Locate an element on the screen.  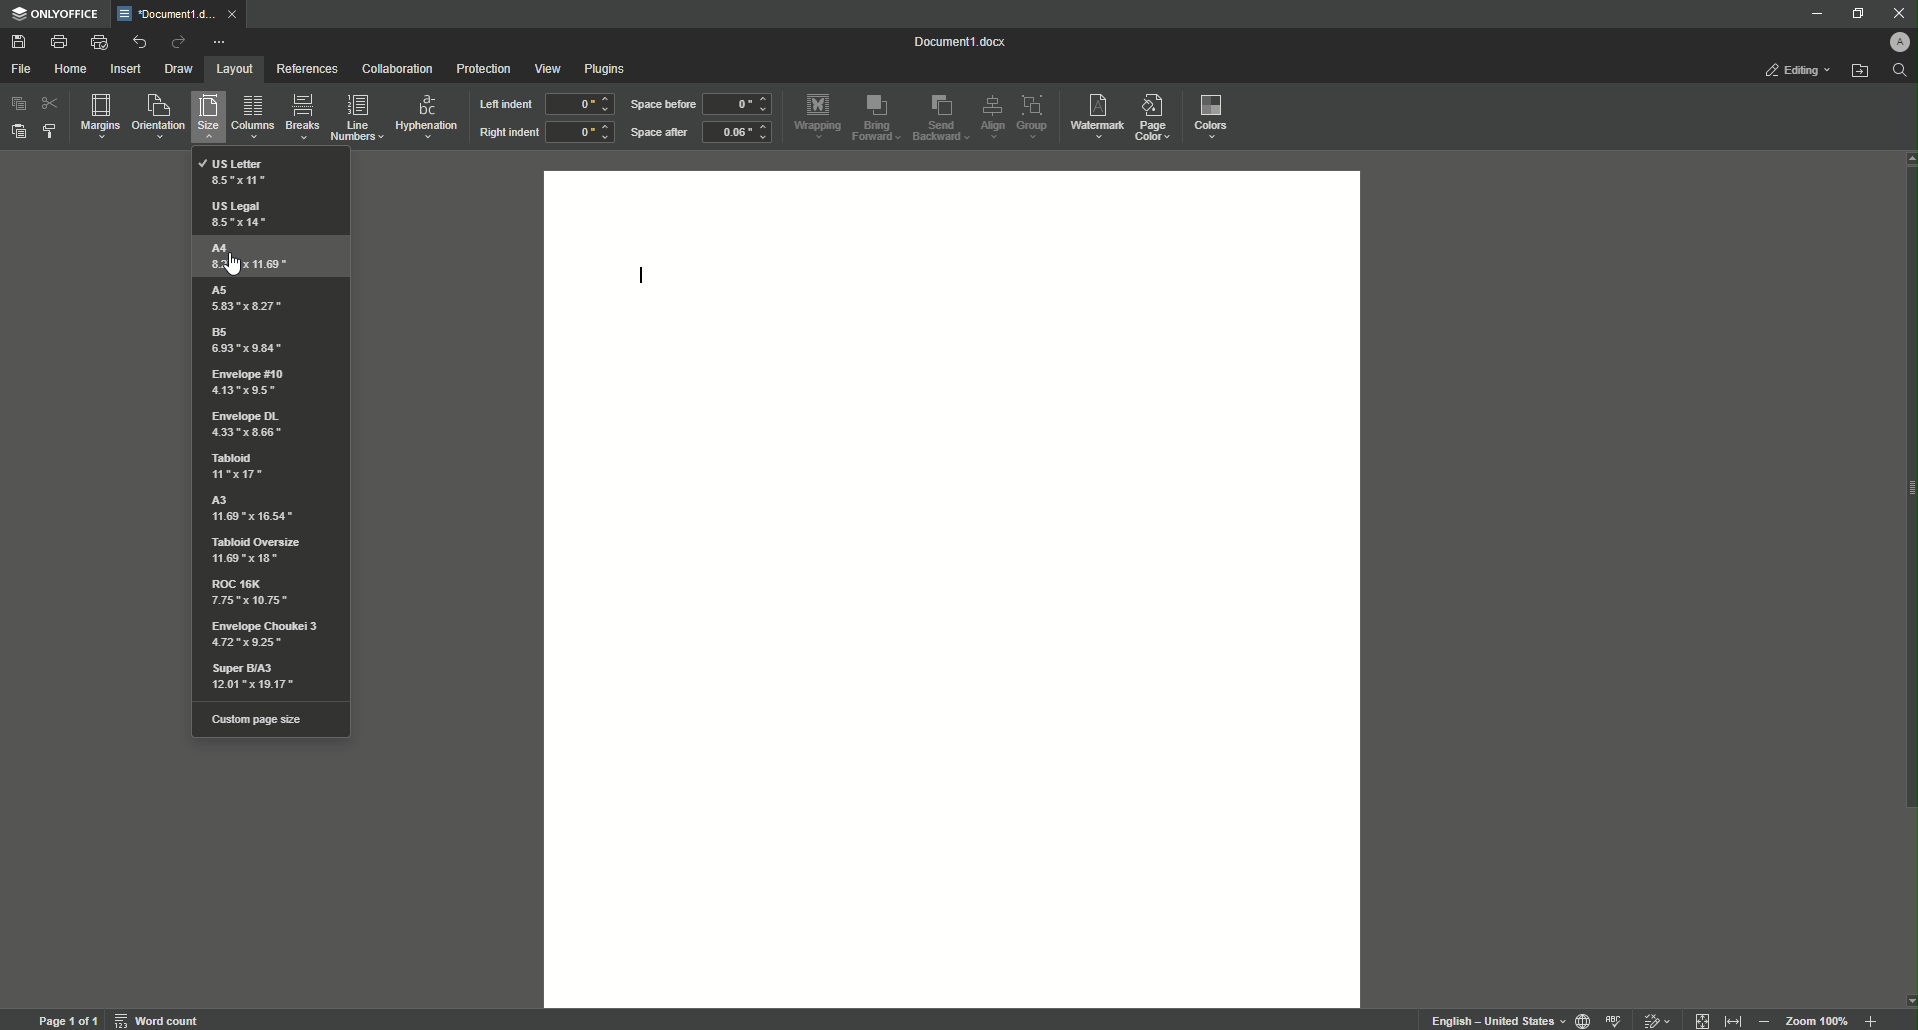
0 is located at coordinates (580, 135).